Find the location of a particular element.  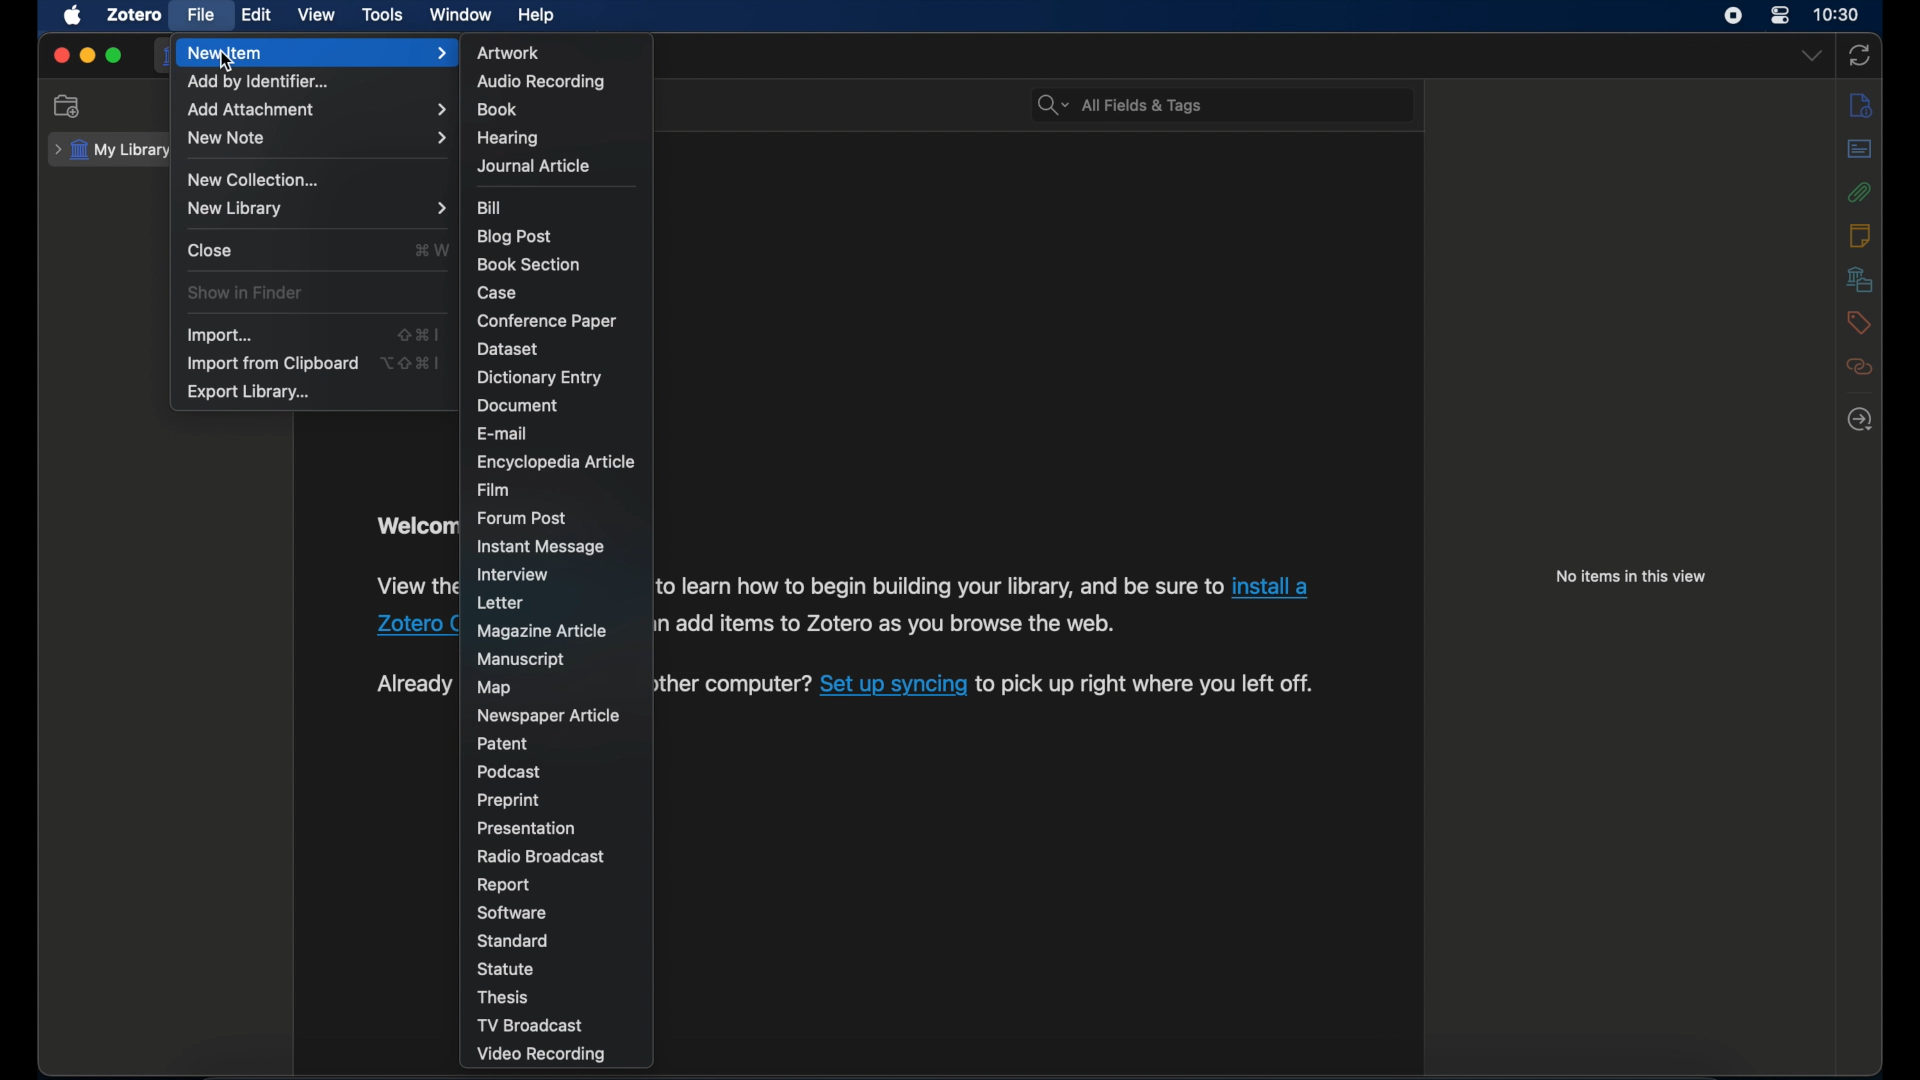

instant message is located at coordinates (539, 546).